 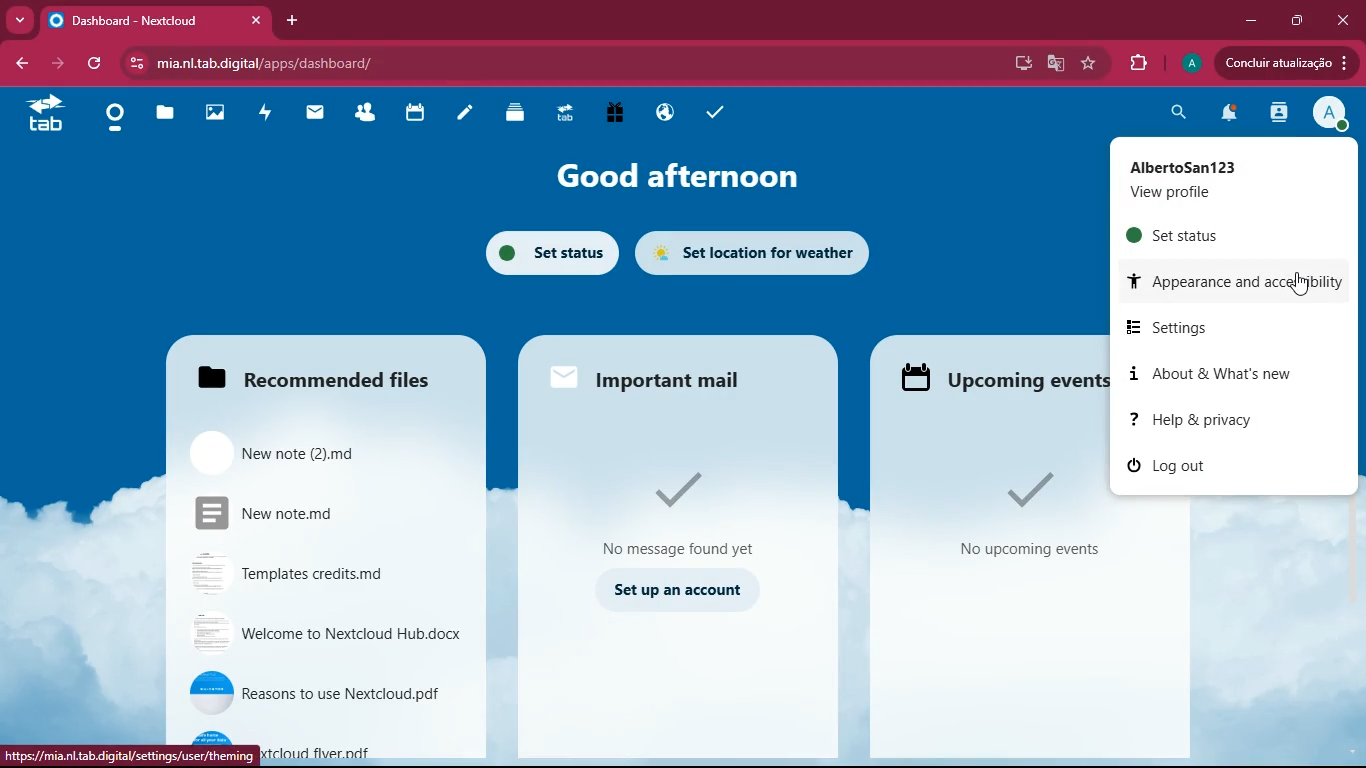 I want to click on search, so click(x=1175, y=112).